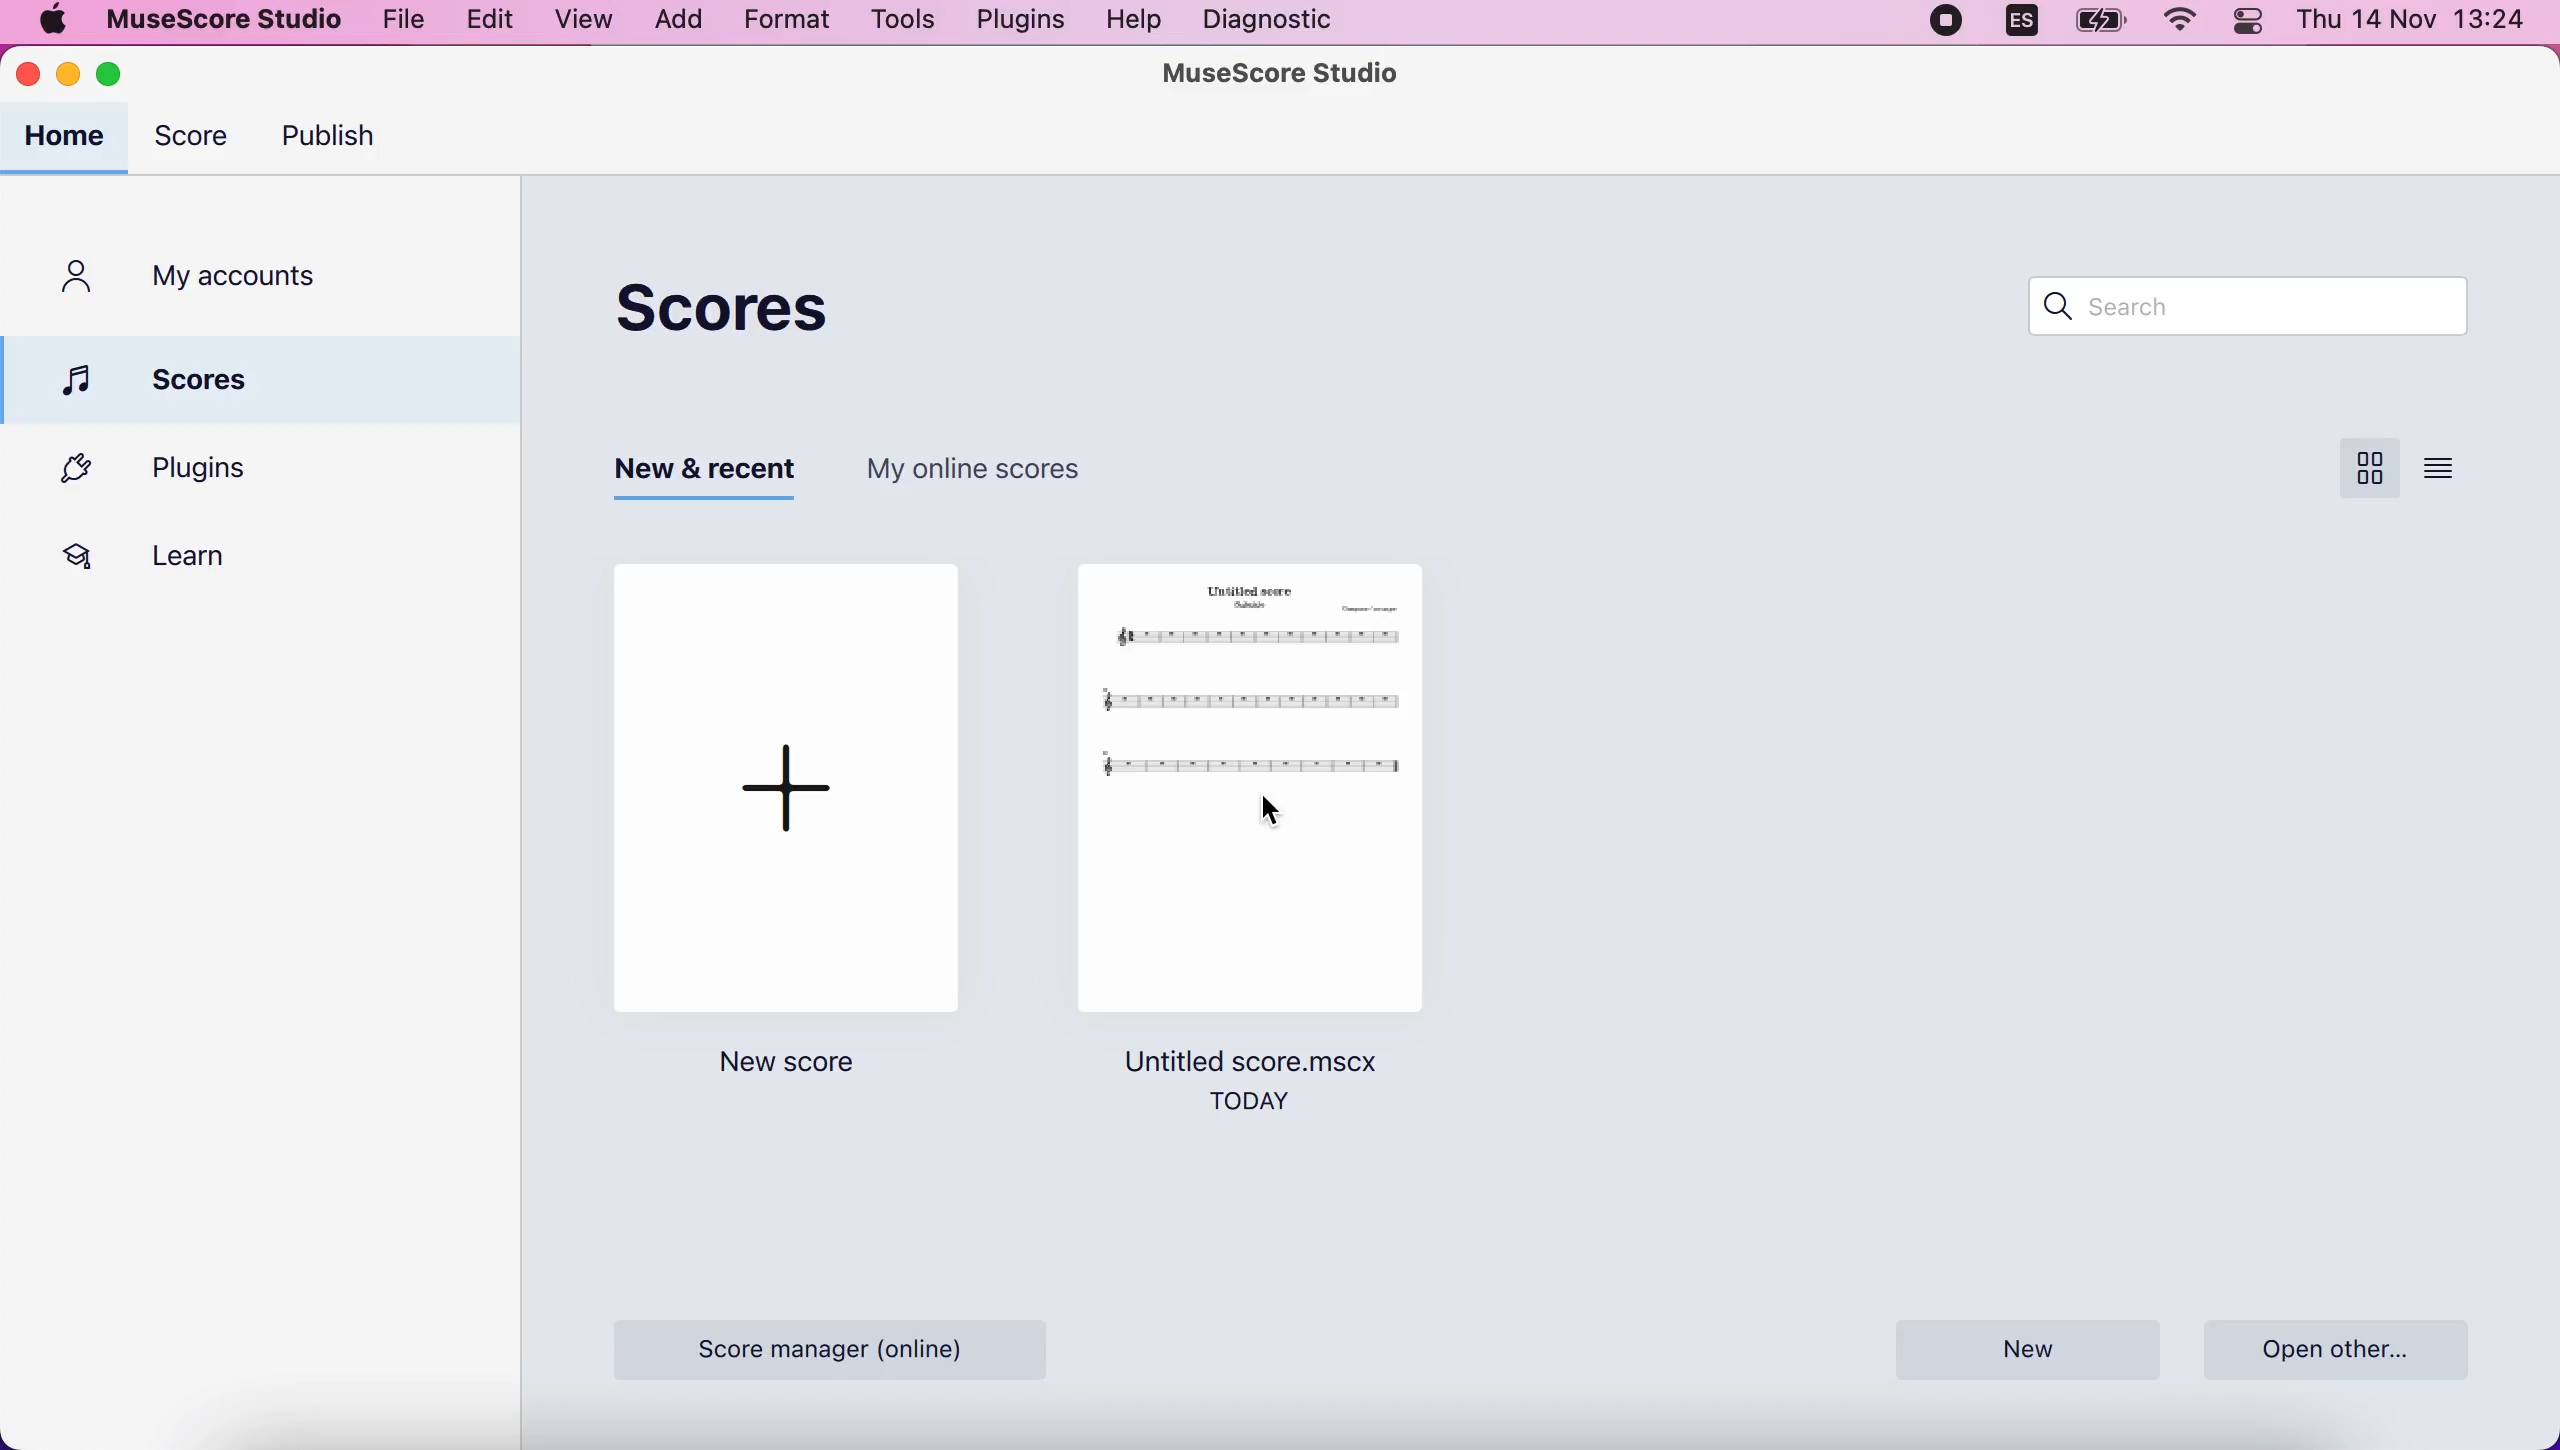 This screenshot has width=2560, height=1450. I want to click on panel control, so click(2246, 24).